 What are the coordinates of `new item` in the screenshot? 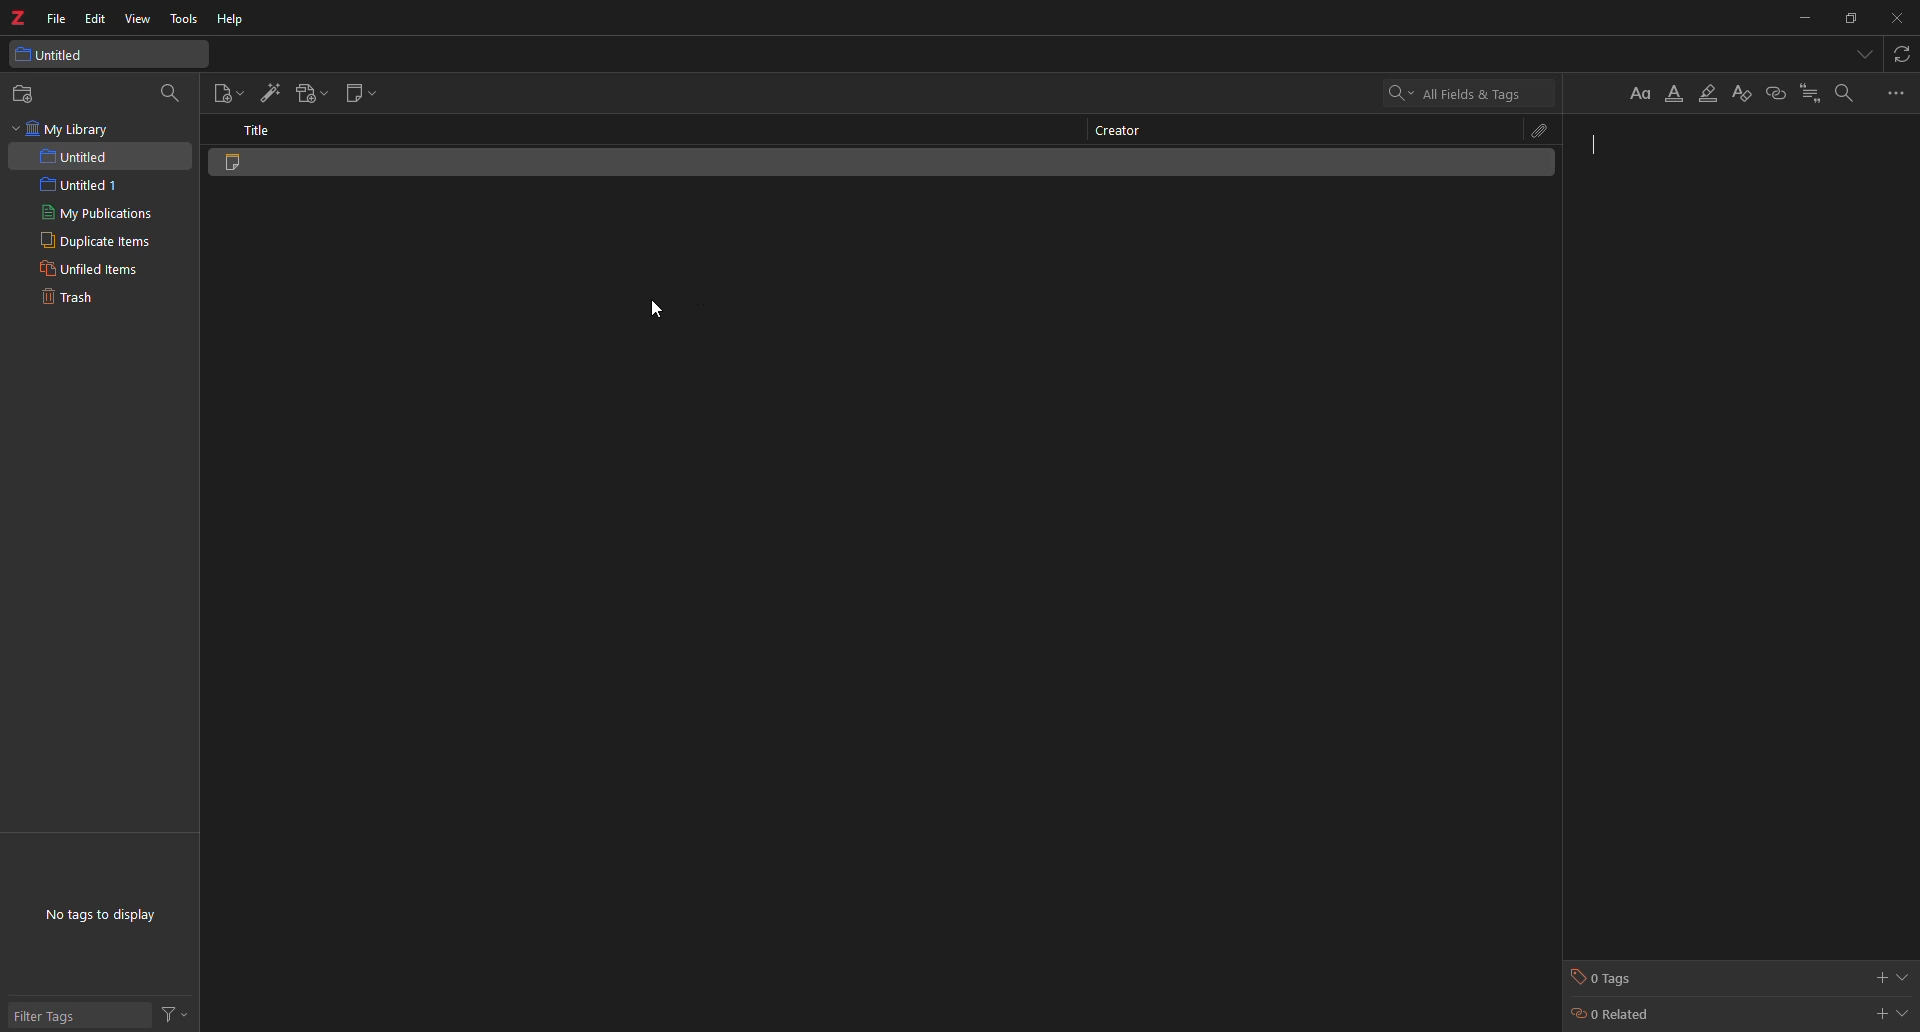 It's located at (226, 93).